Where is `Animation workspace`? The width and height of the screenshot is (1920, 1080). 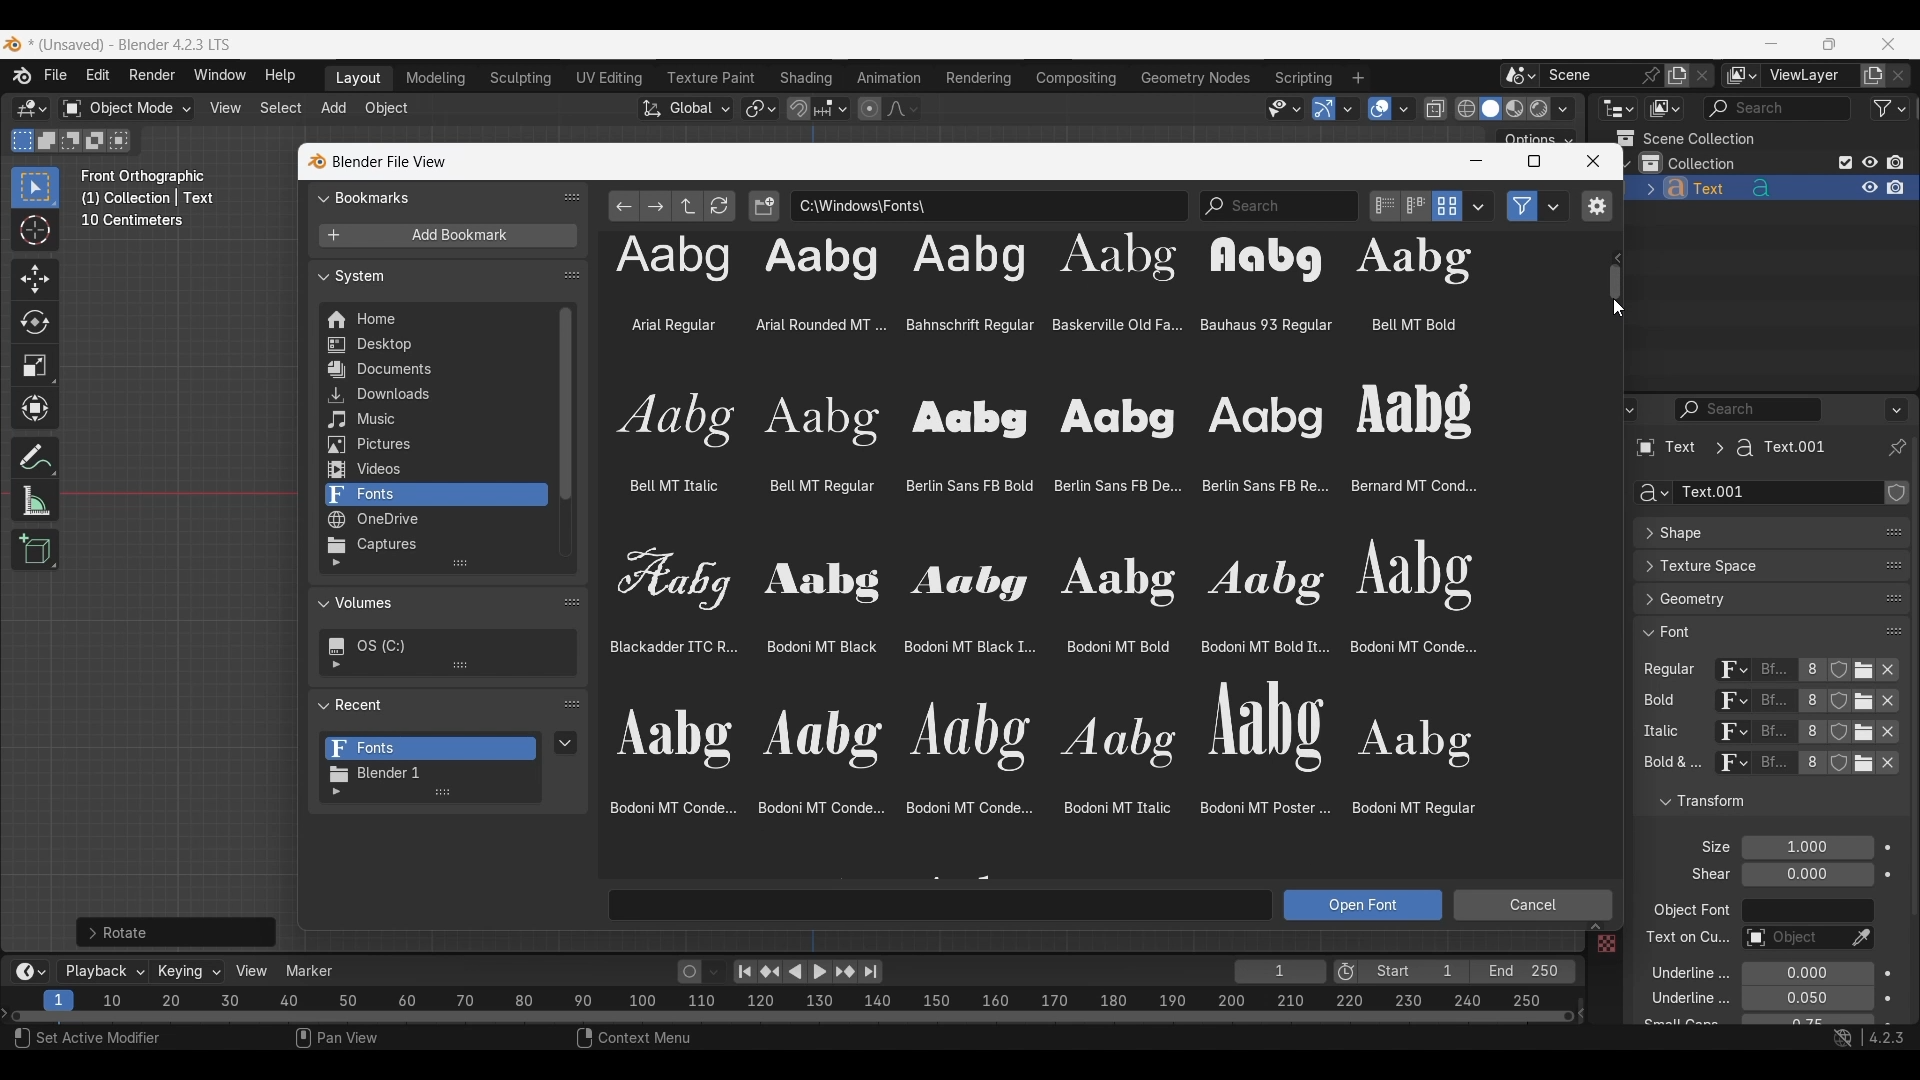
Animation workspace is located at coordinates (889, 79).